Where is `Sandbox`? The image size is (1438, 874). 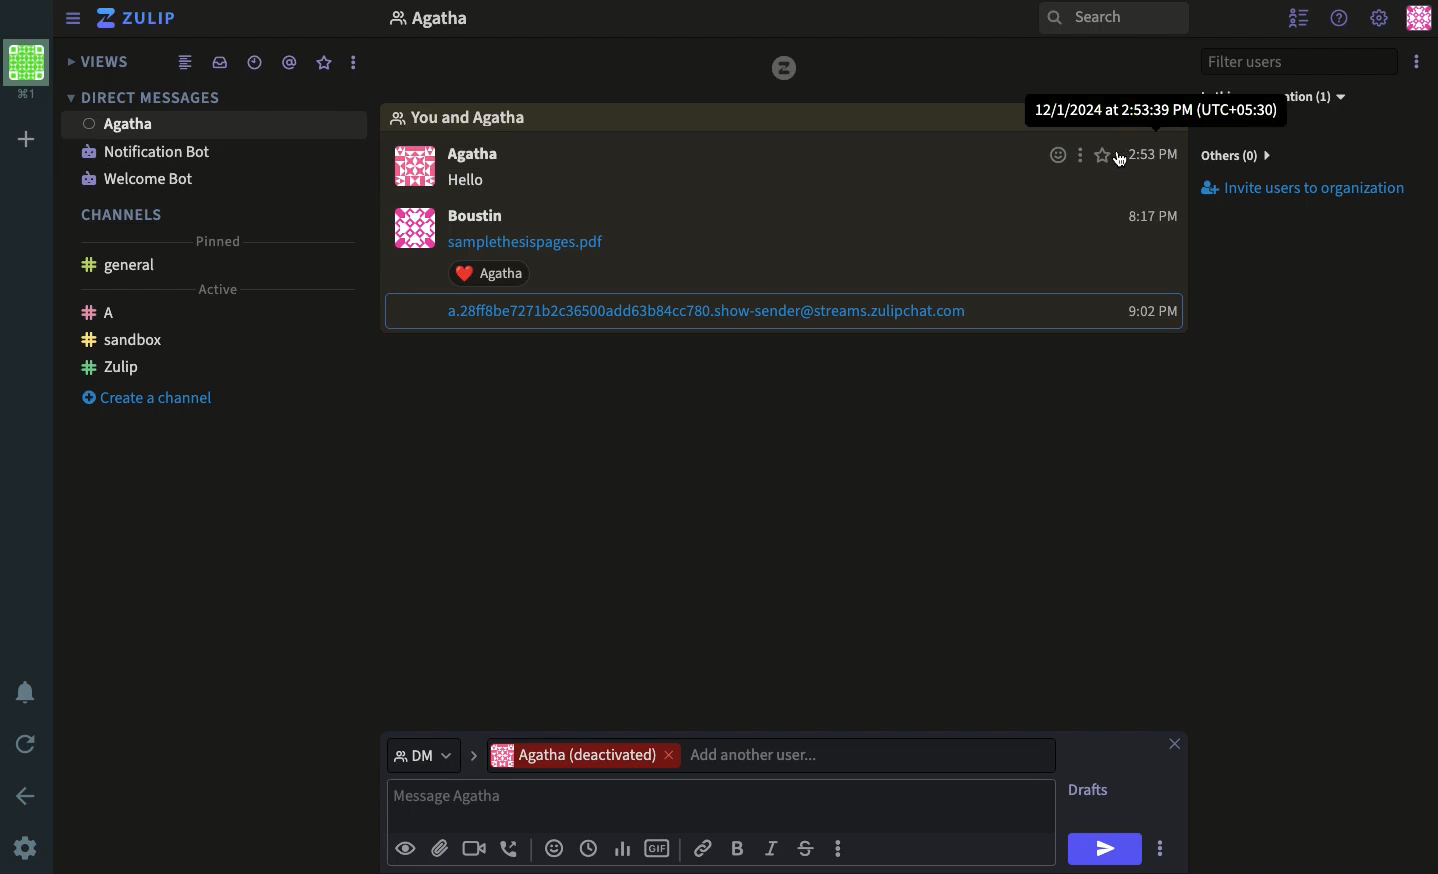 Sandbox is located at coordinates (125, 342).